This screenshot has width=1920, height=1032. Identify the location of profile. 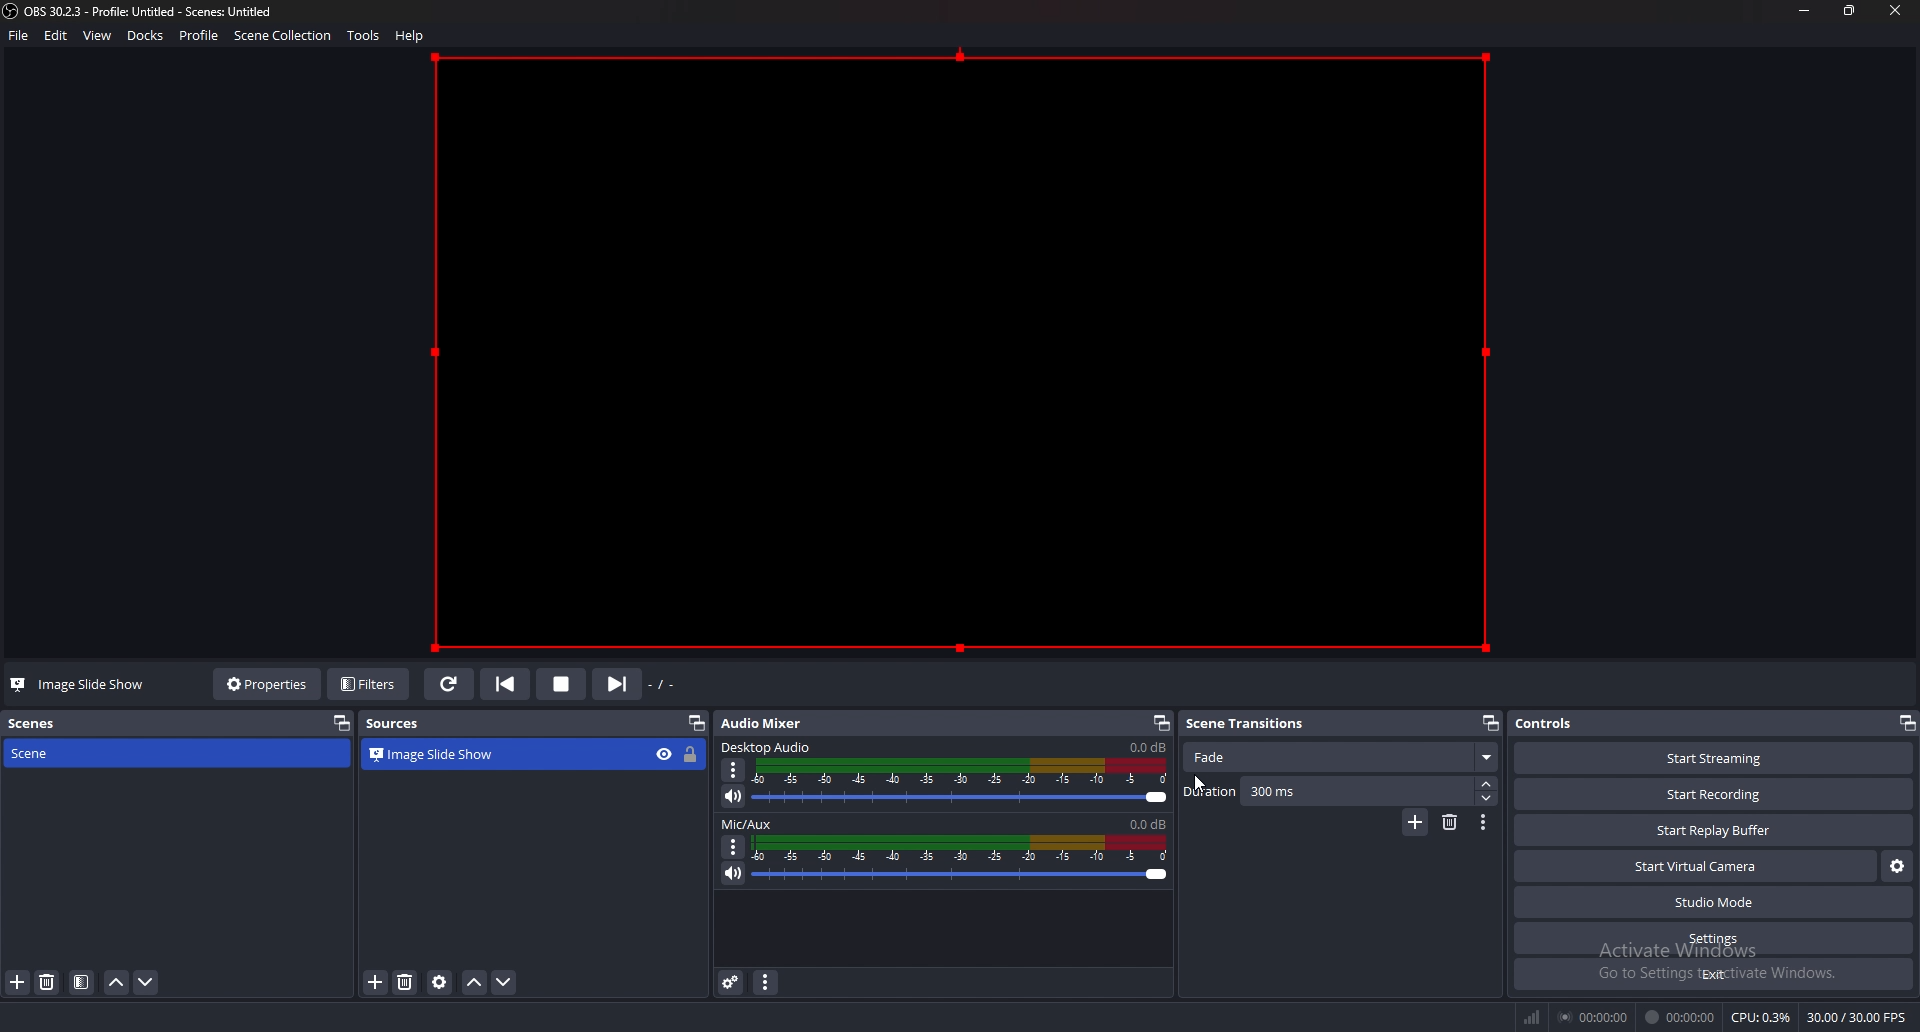
(198, 33).